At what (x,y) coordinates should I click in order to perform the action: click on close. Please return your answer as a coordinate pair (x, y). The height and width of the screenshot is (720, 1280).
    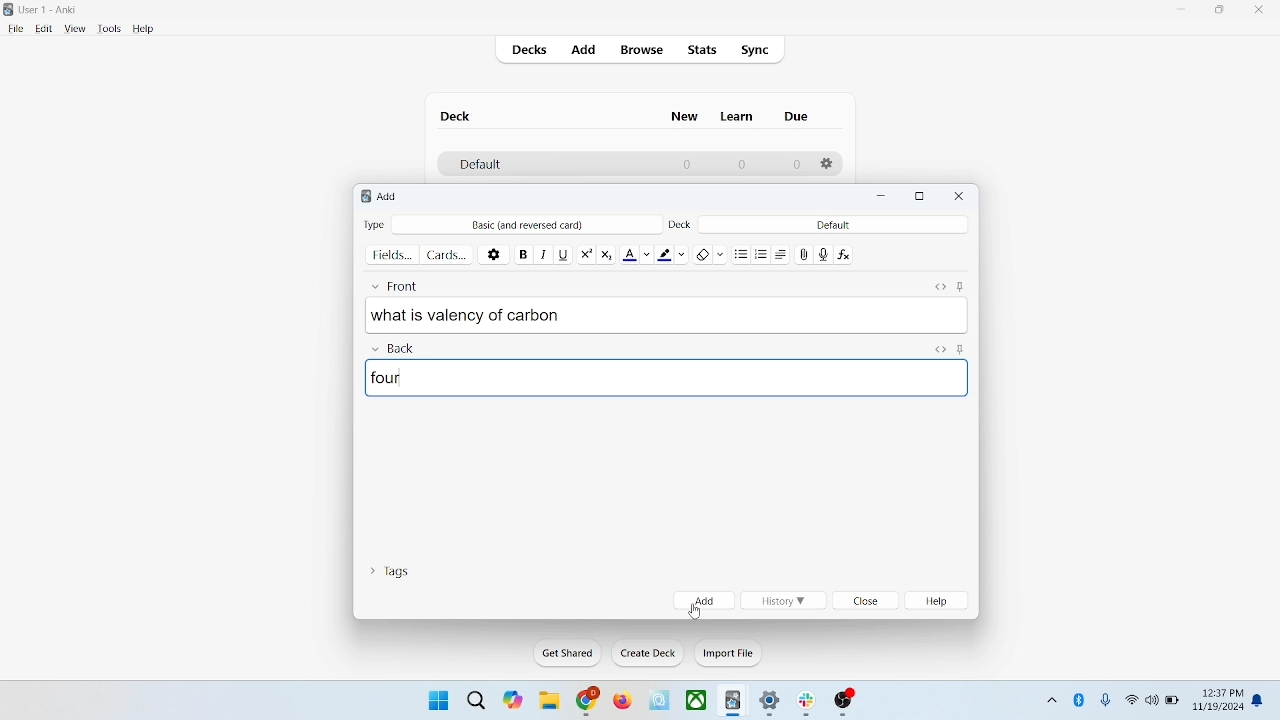
    Looking at the image, I should click on (960, 196).